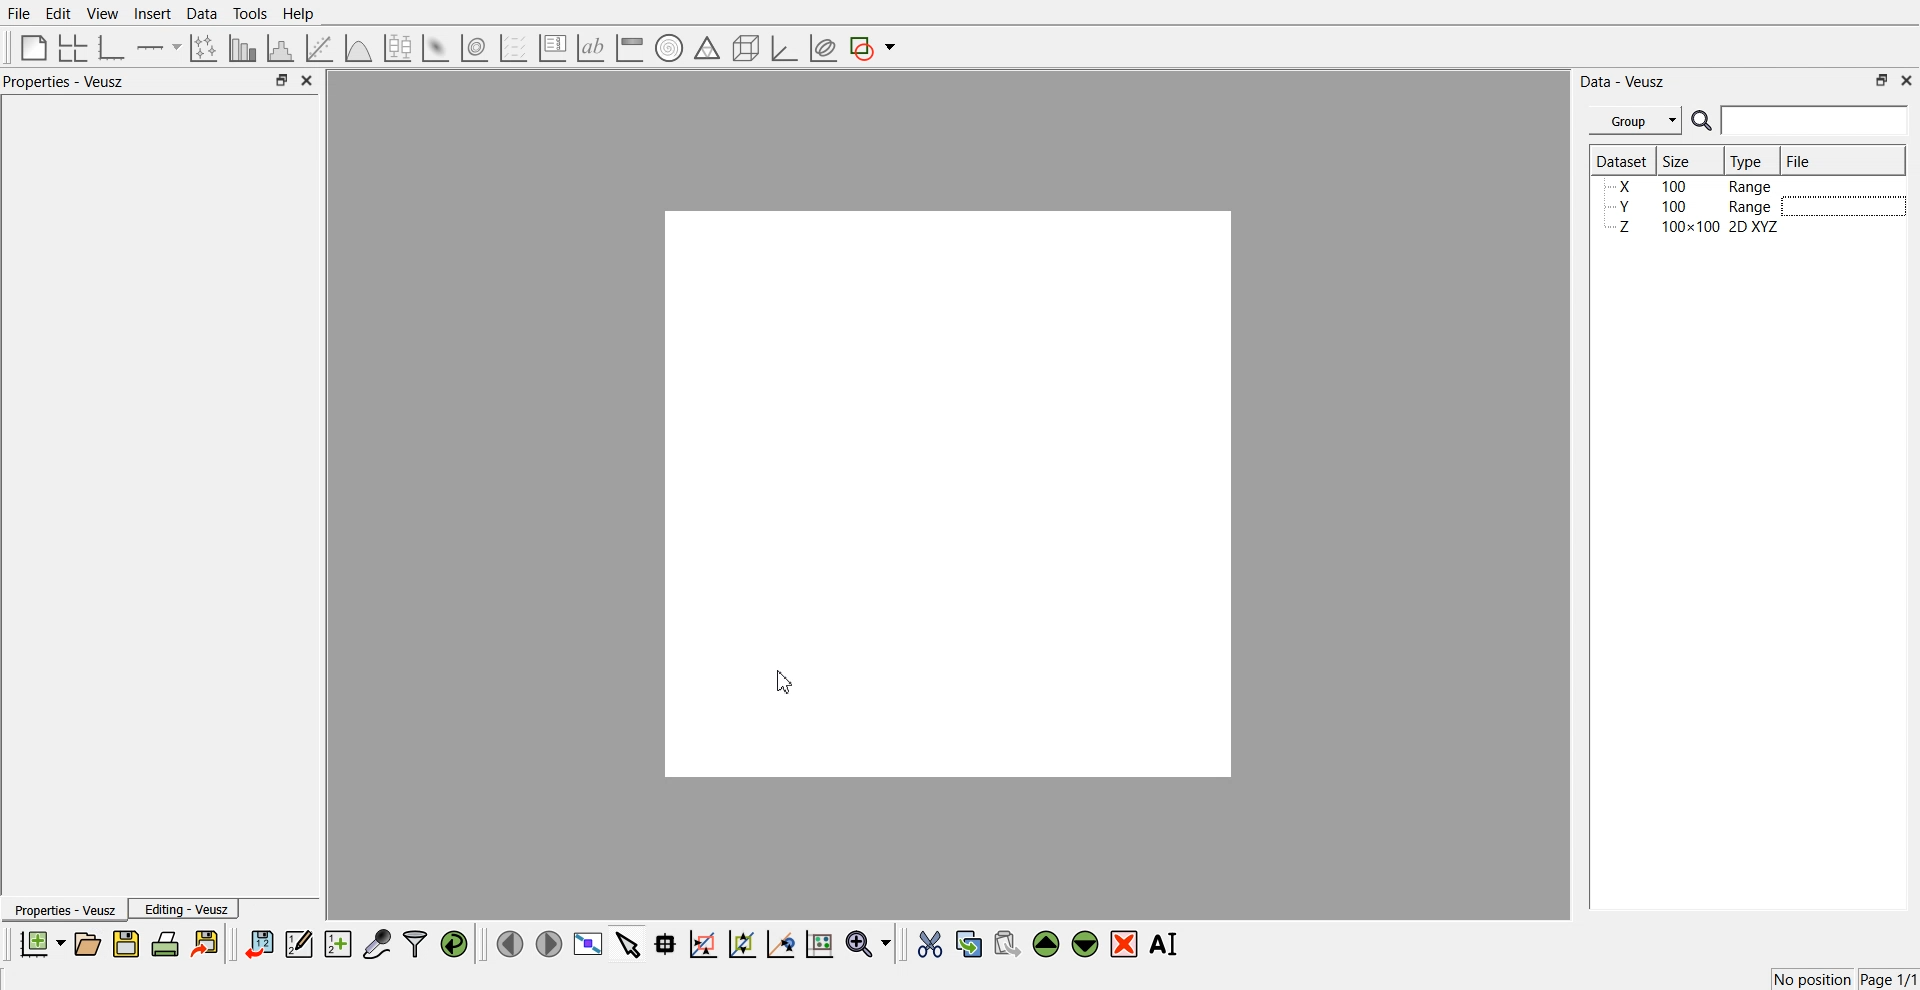  I want to click on Ternary Graph, so click(707, 47).